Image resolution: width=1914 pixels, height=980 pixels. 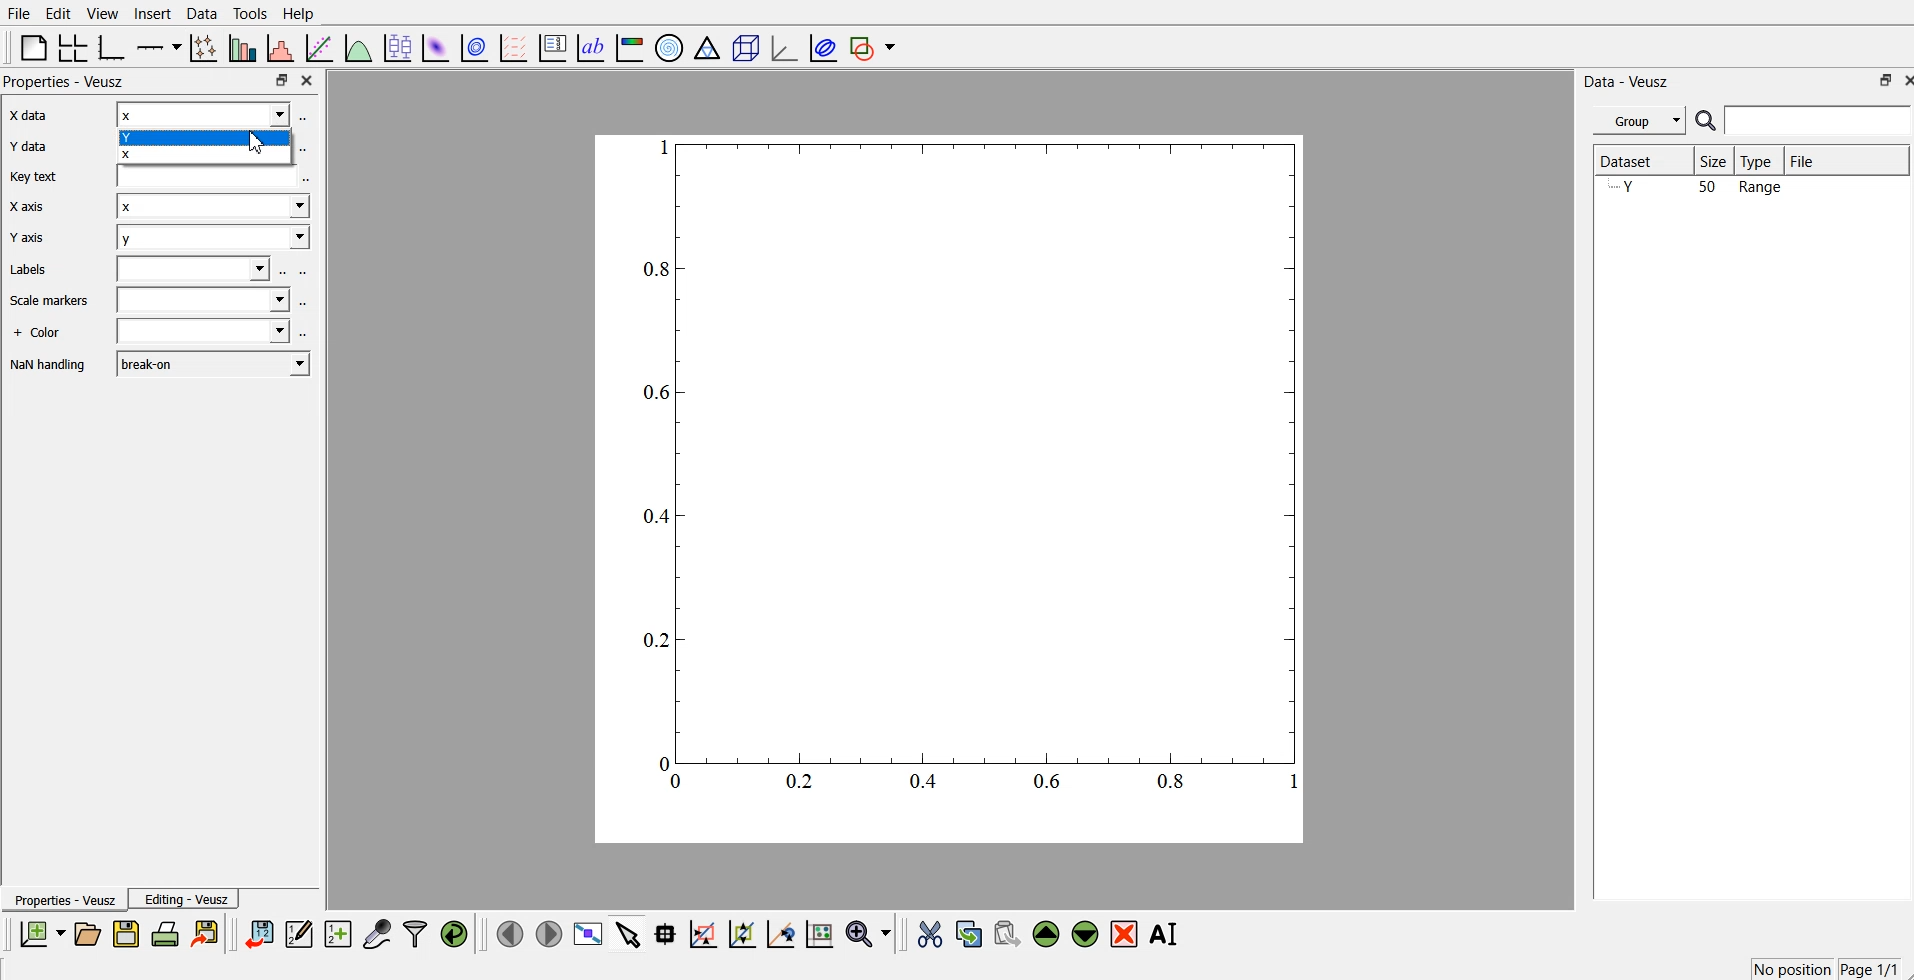 I want to click on plot key, so click(x=552, y=46).